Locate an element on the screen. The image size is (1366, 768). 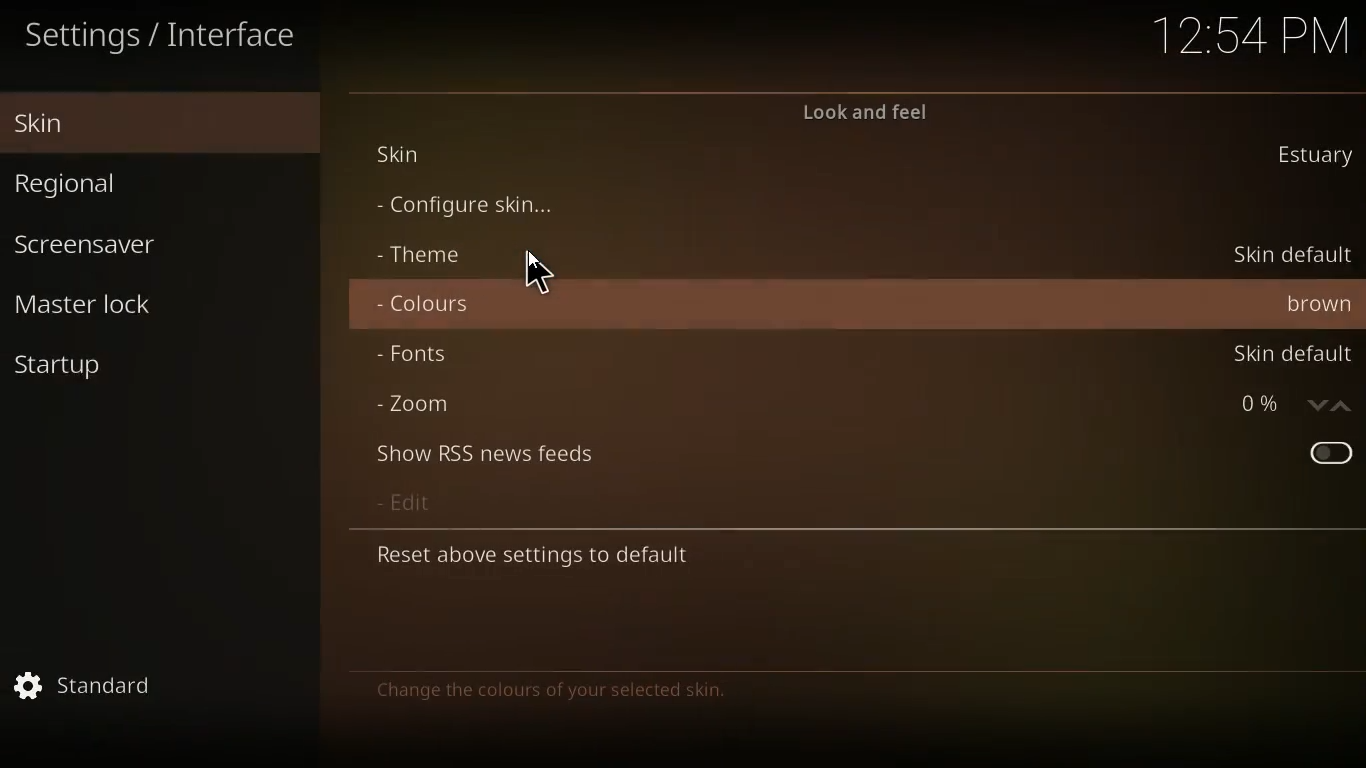
master lock  is located at coordinates (106, 307).